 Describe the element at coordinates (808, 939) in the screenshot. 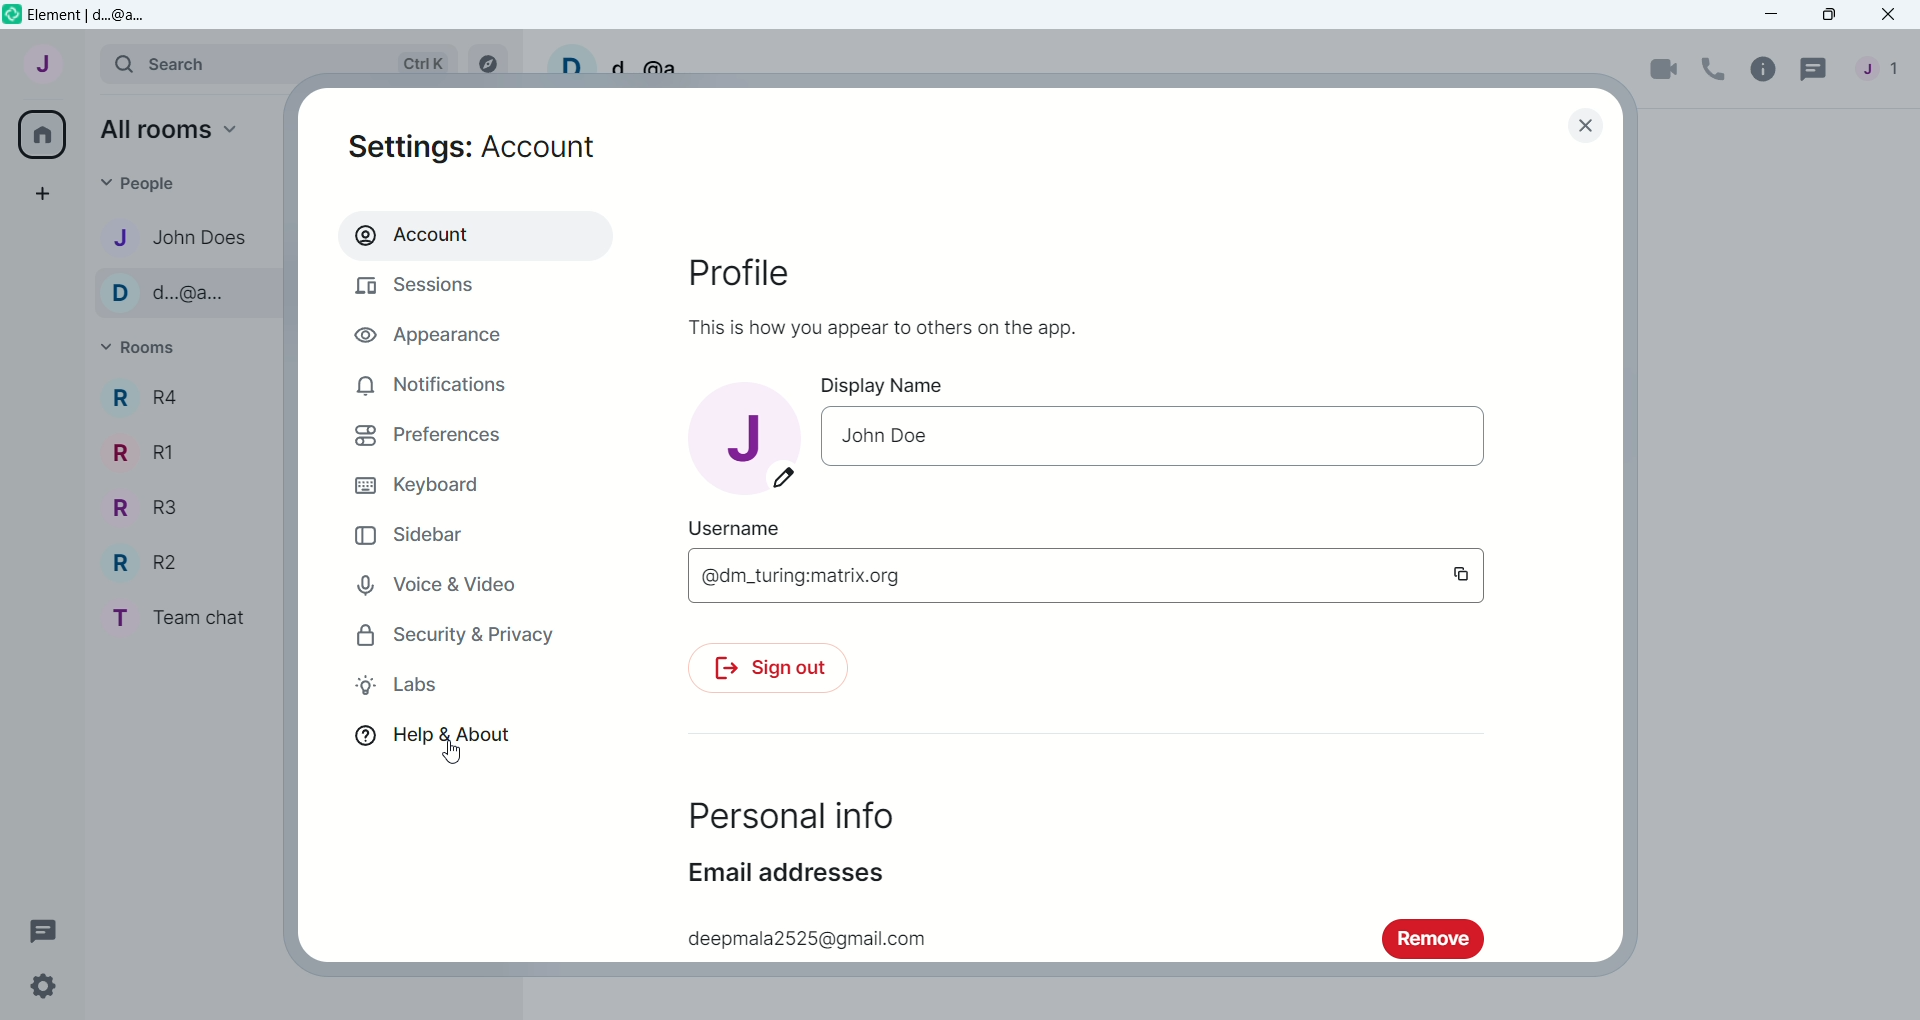

I see `deepmala2525@gmail.com` at that location.